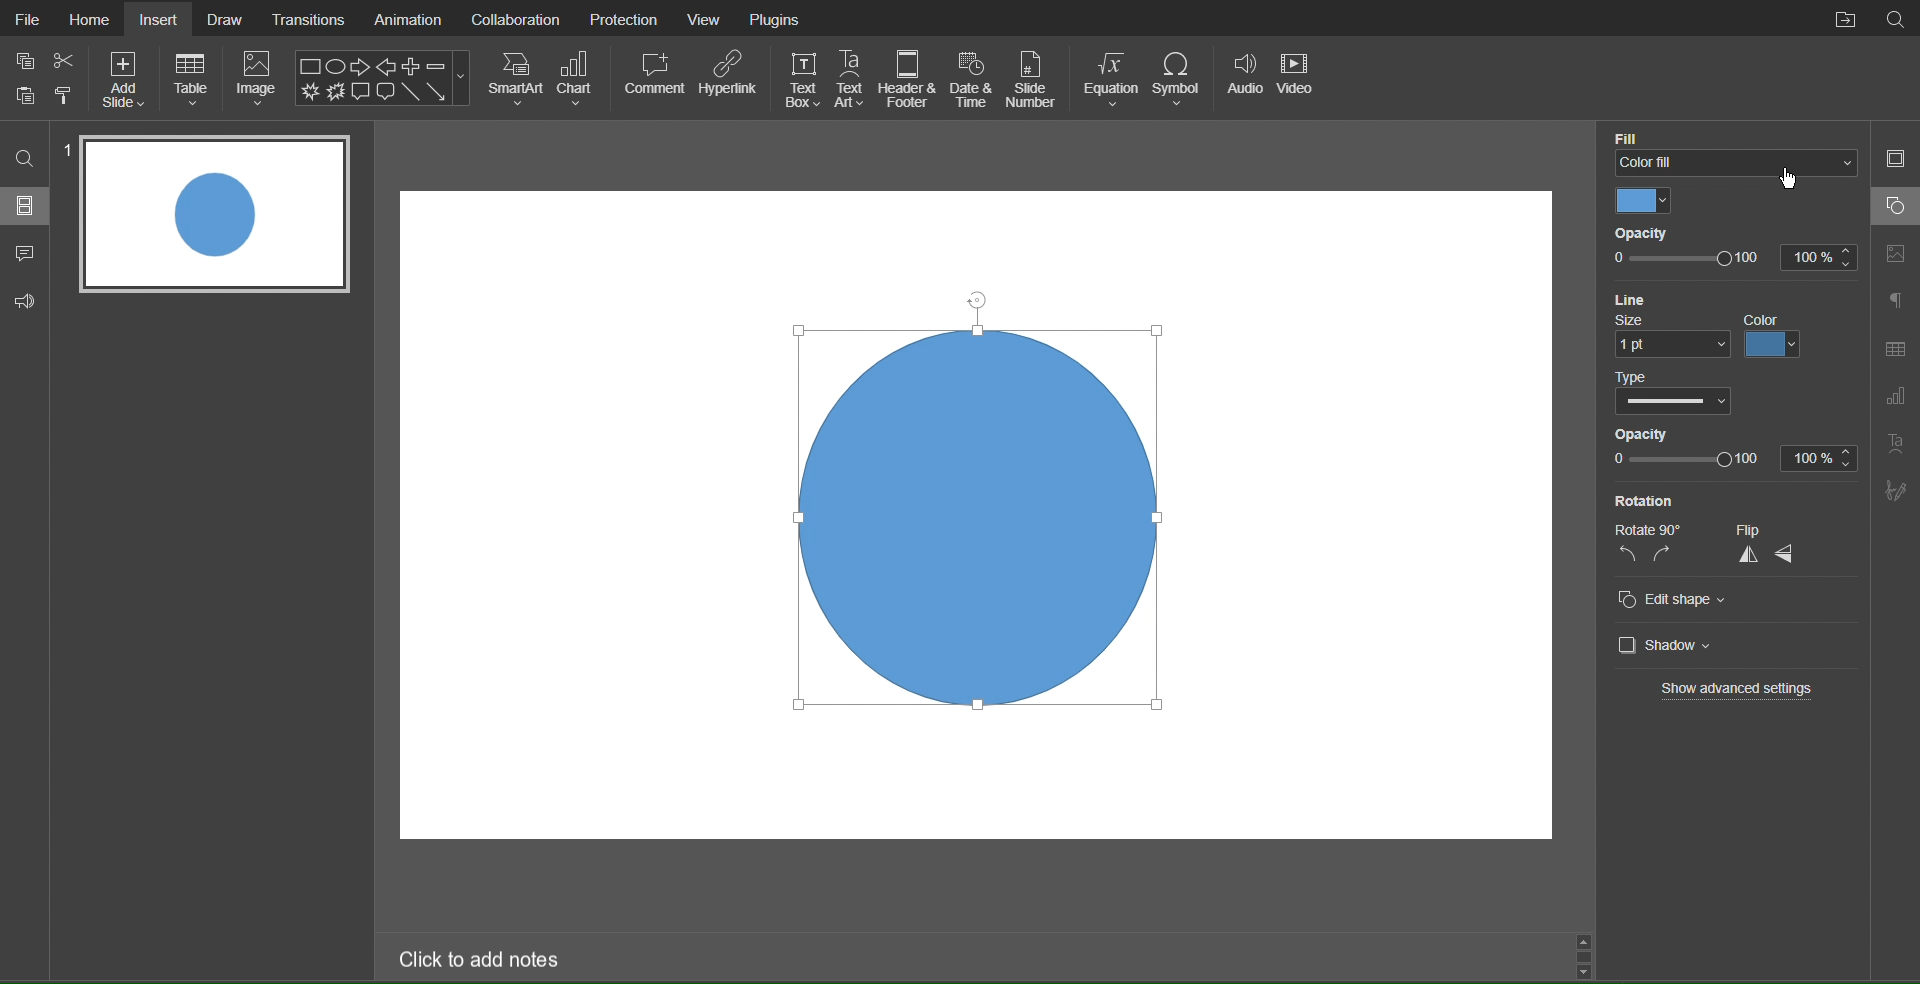 The height and width of the screenshot is (984, 1920). What do you see at coordinates (709, 19) in the screenshot?
I see `View` at bounding box center [709, 19].